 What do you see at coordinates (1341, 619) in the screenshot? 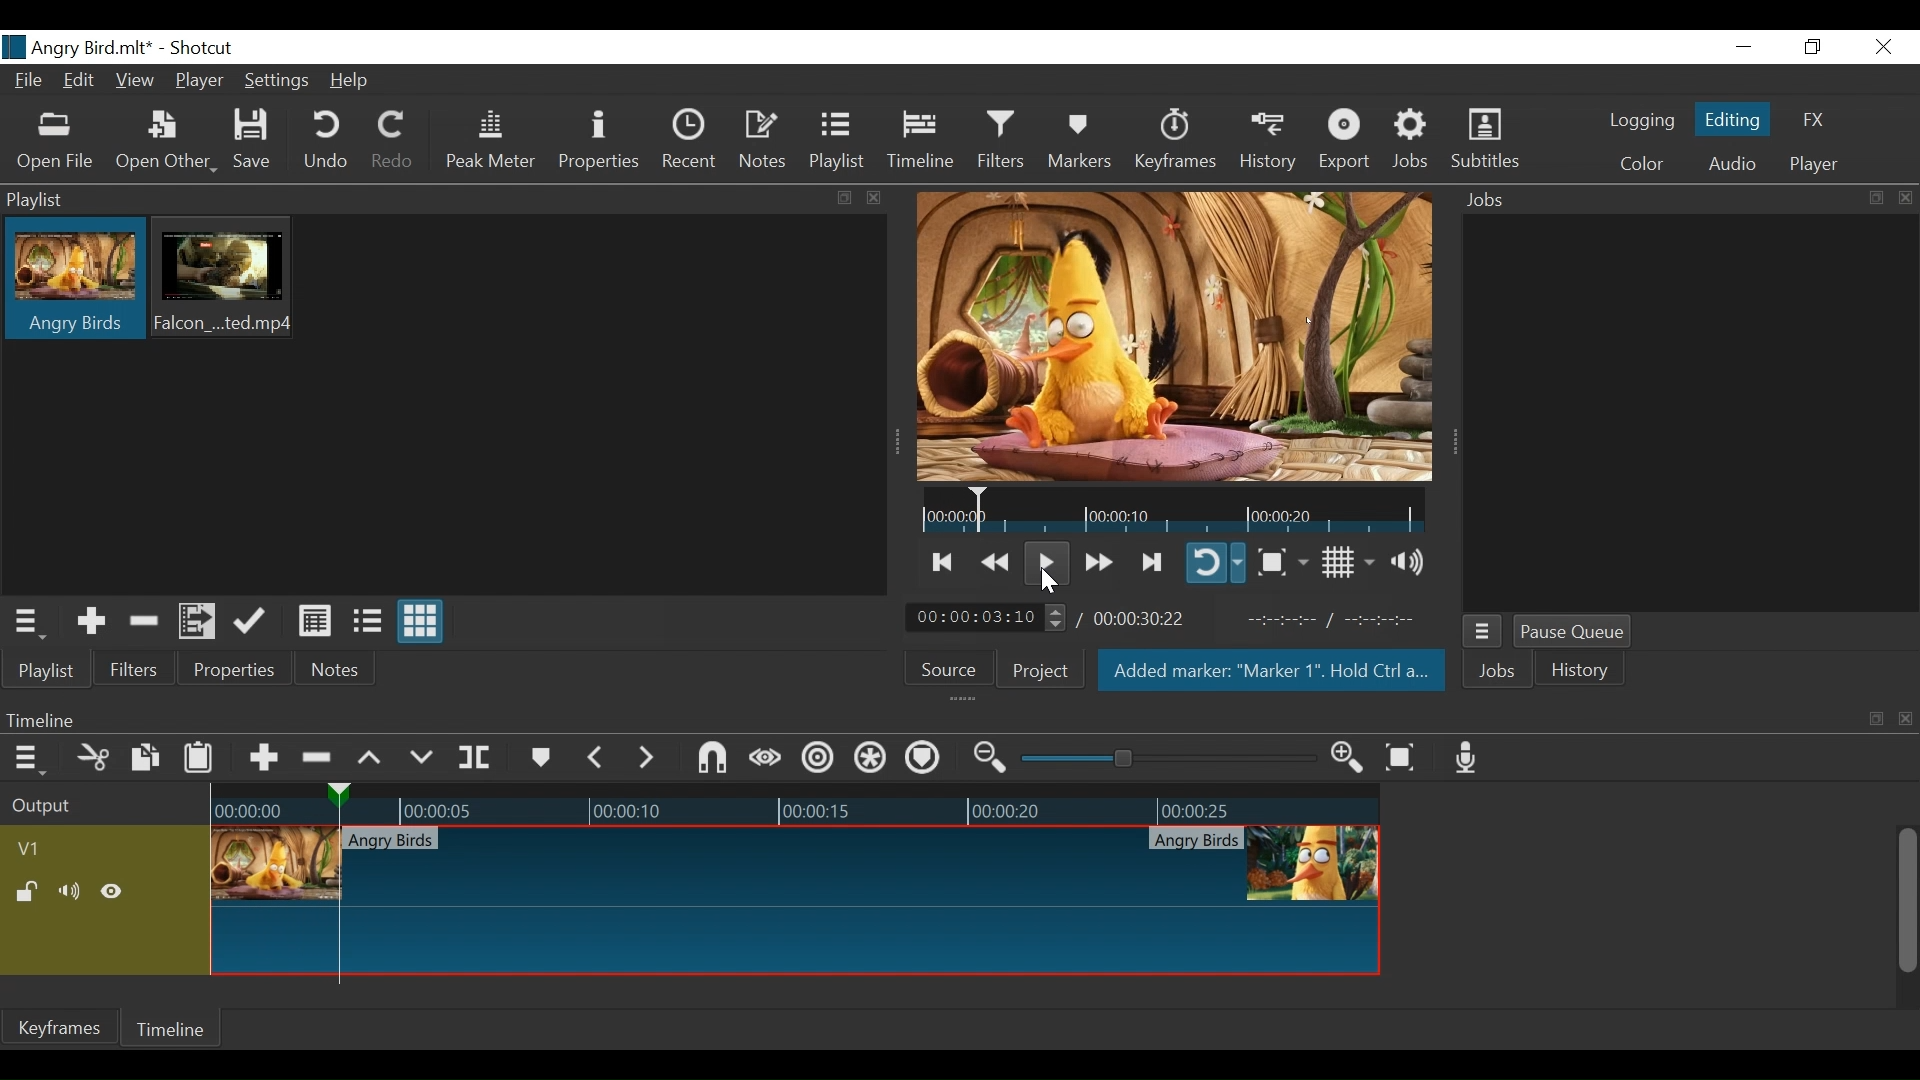
I see `In point` at bounding box center [1341, 619].